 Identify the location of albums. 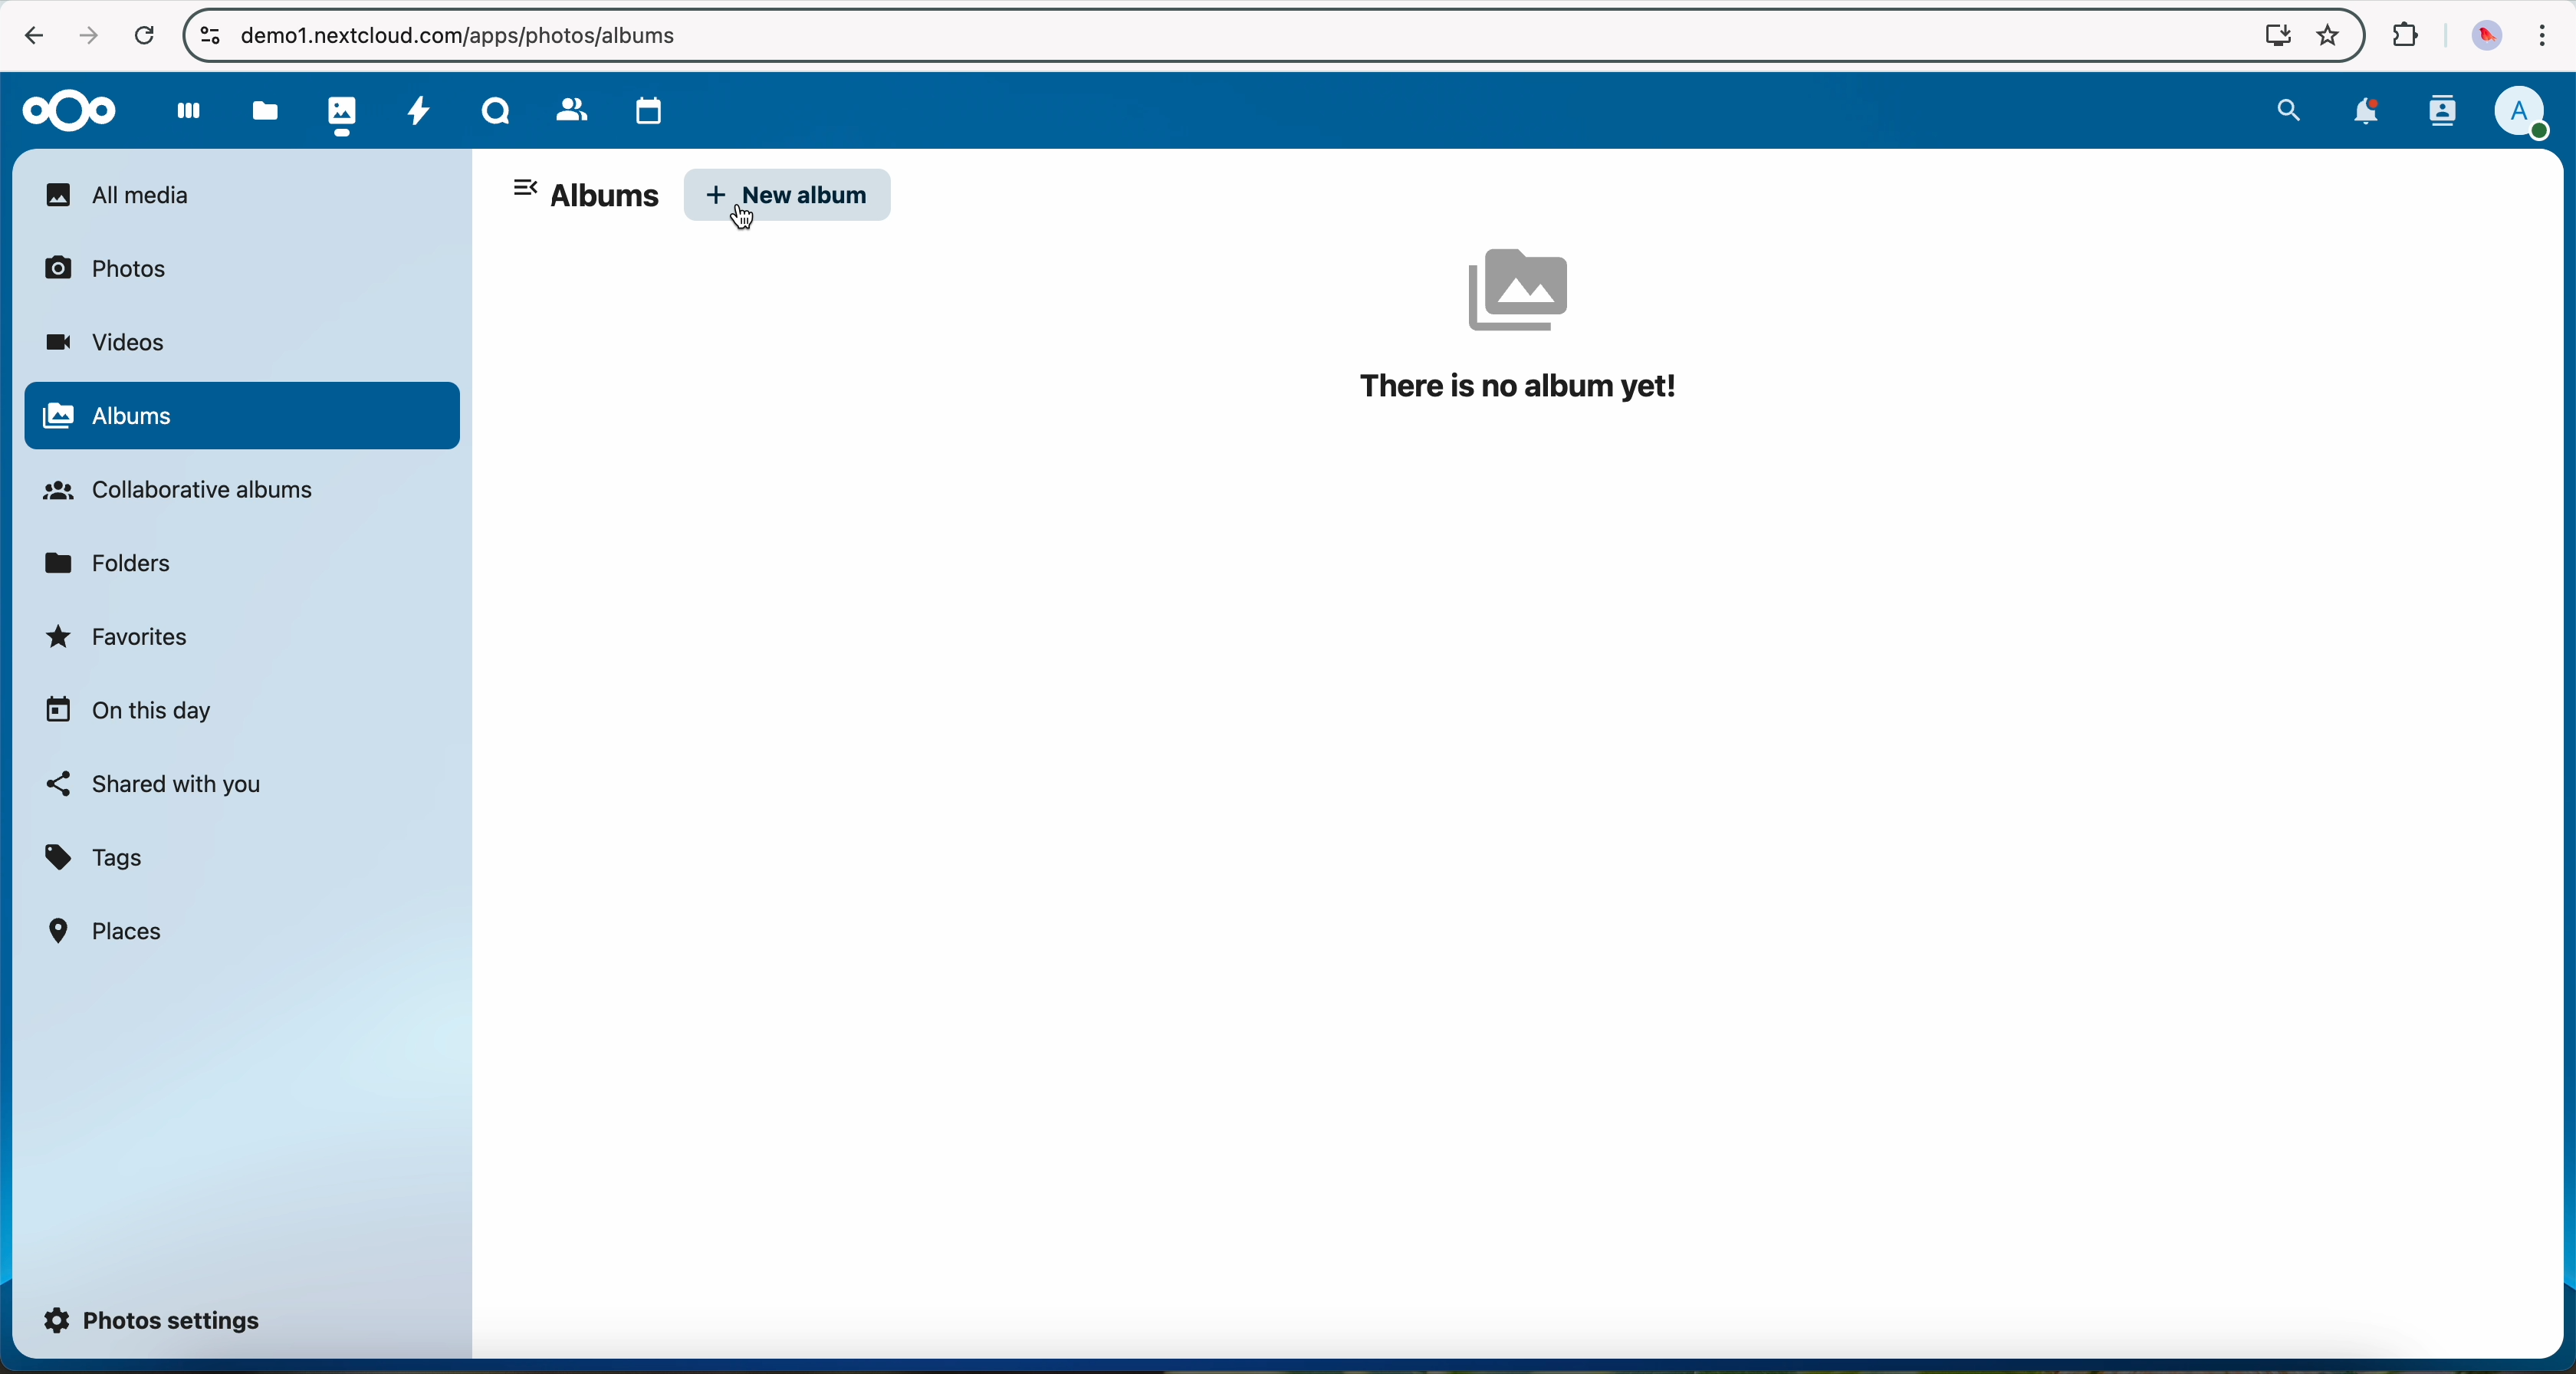
(605, 197).